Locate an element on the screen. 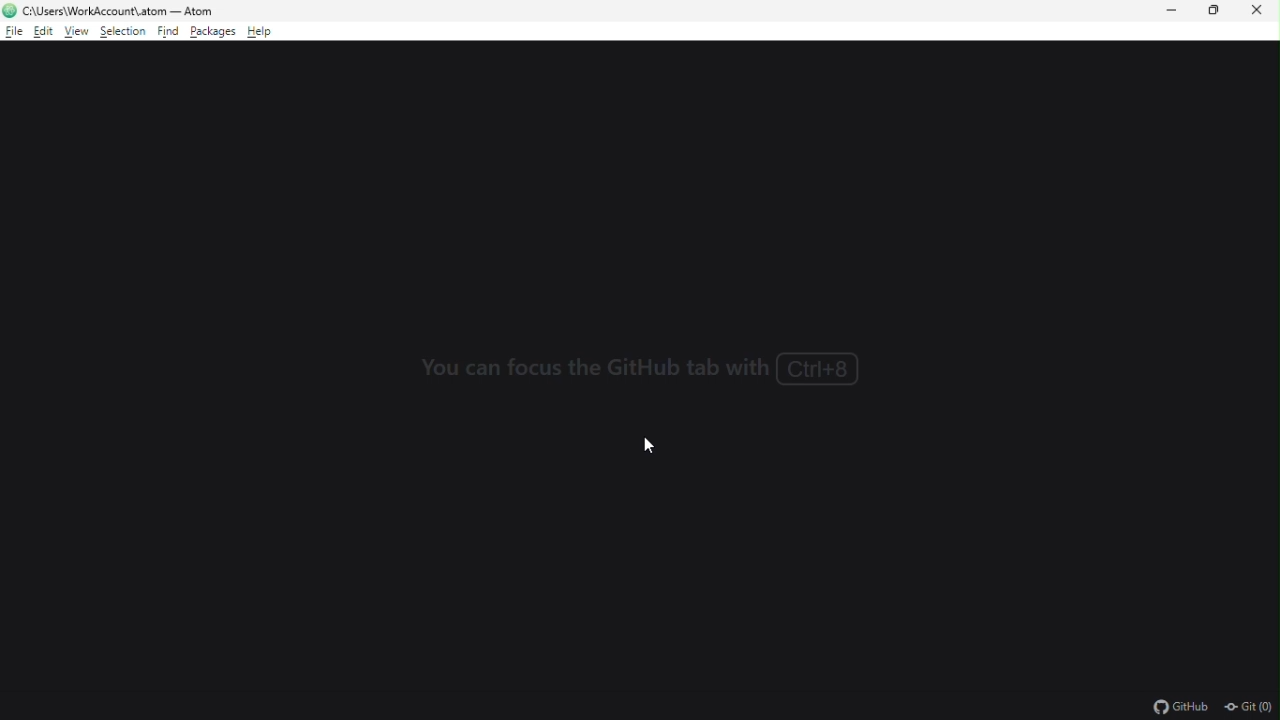 The width and height of the screenshot is (1280, 720). find is located at coordinates (170, 30).